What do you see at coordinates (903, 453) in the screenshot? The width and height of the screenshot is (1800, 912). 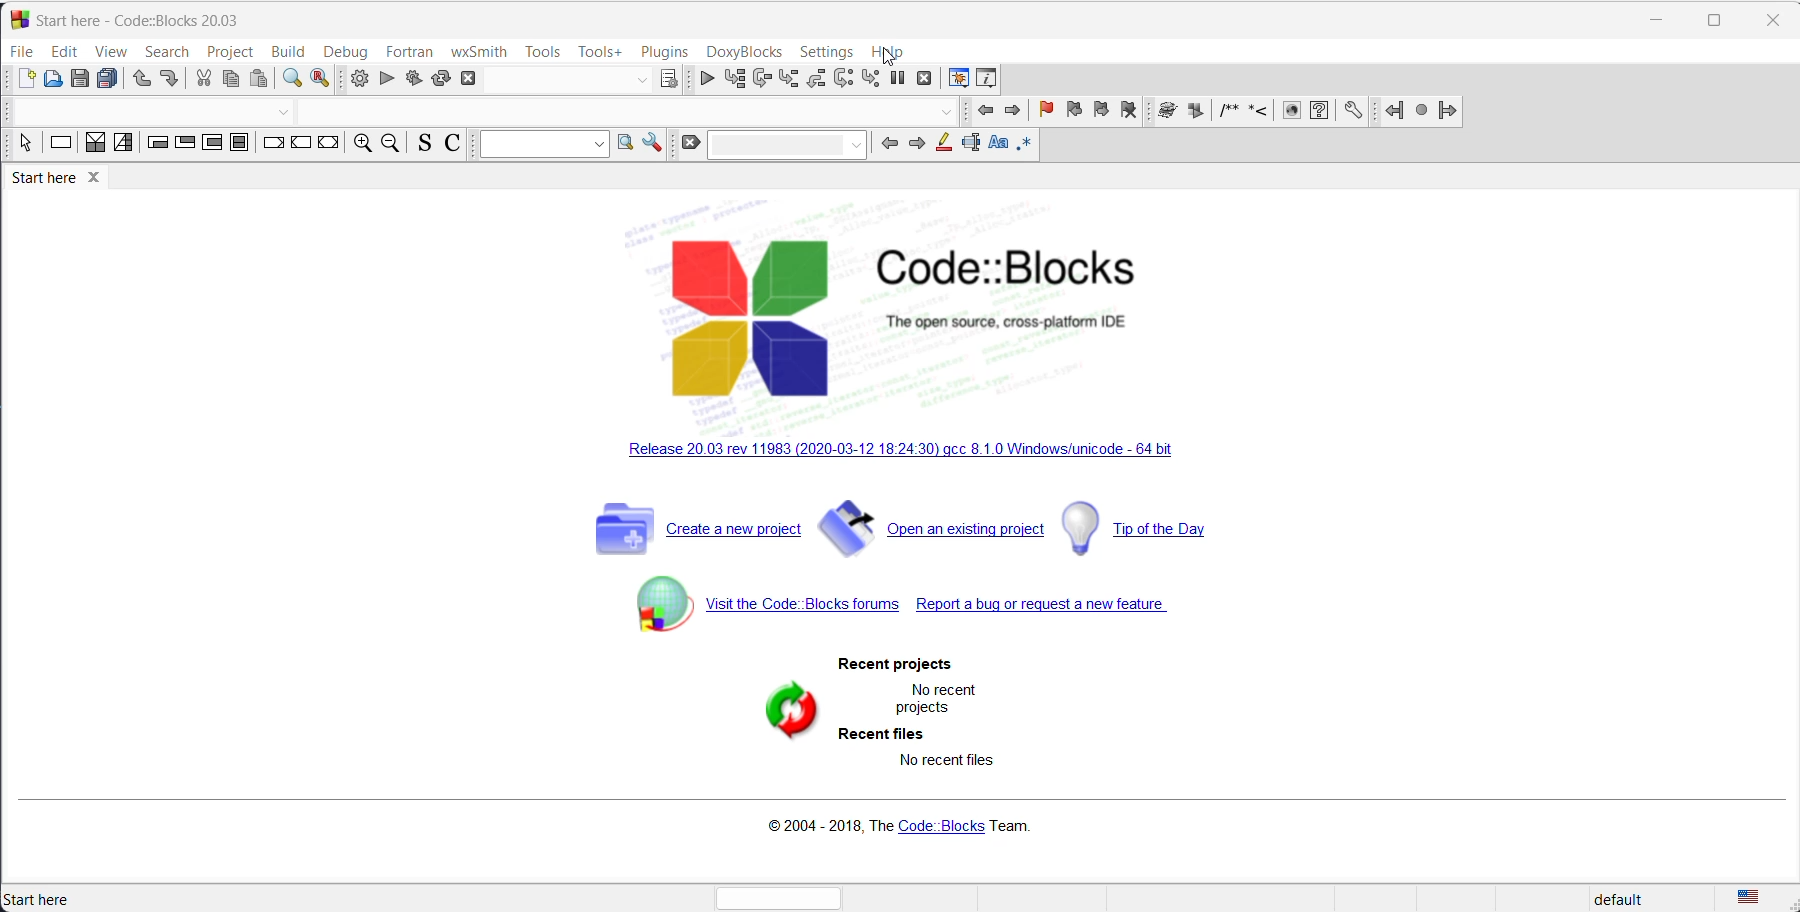 I see `new release` at bounding box center [903, 453].